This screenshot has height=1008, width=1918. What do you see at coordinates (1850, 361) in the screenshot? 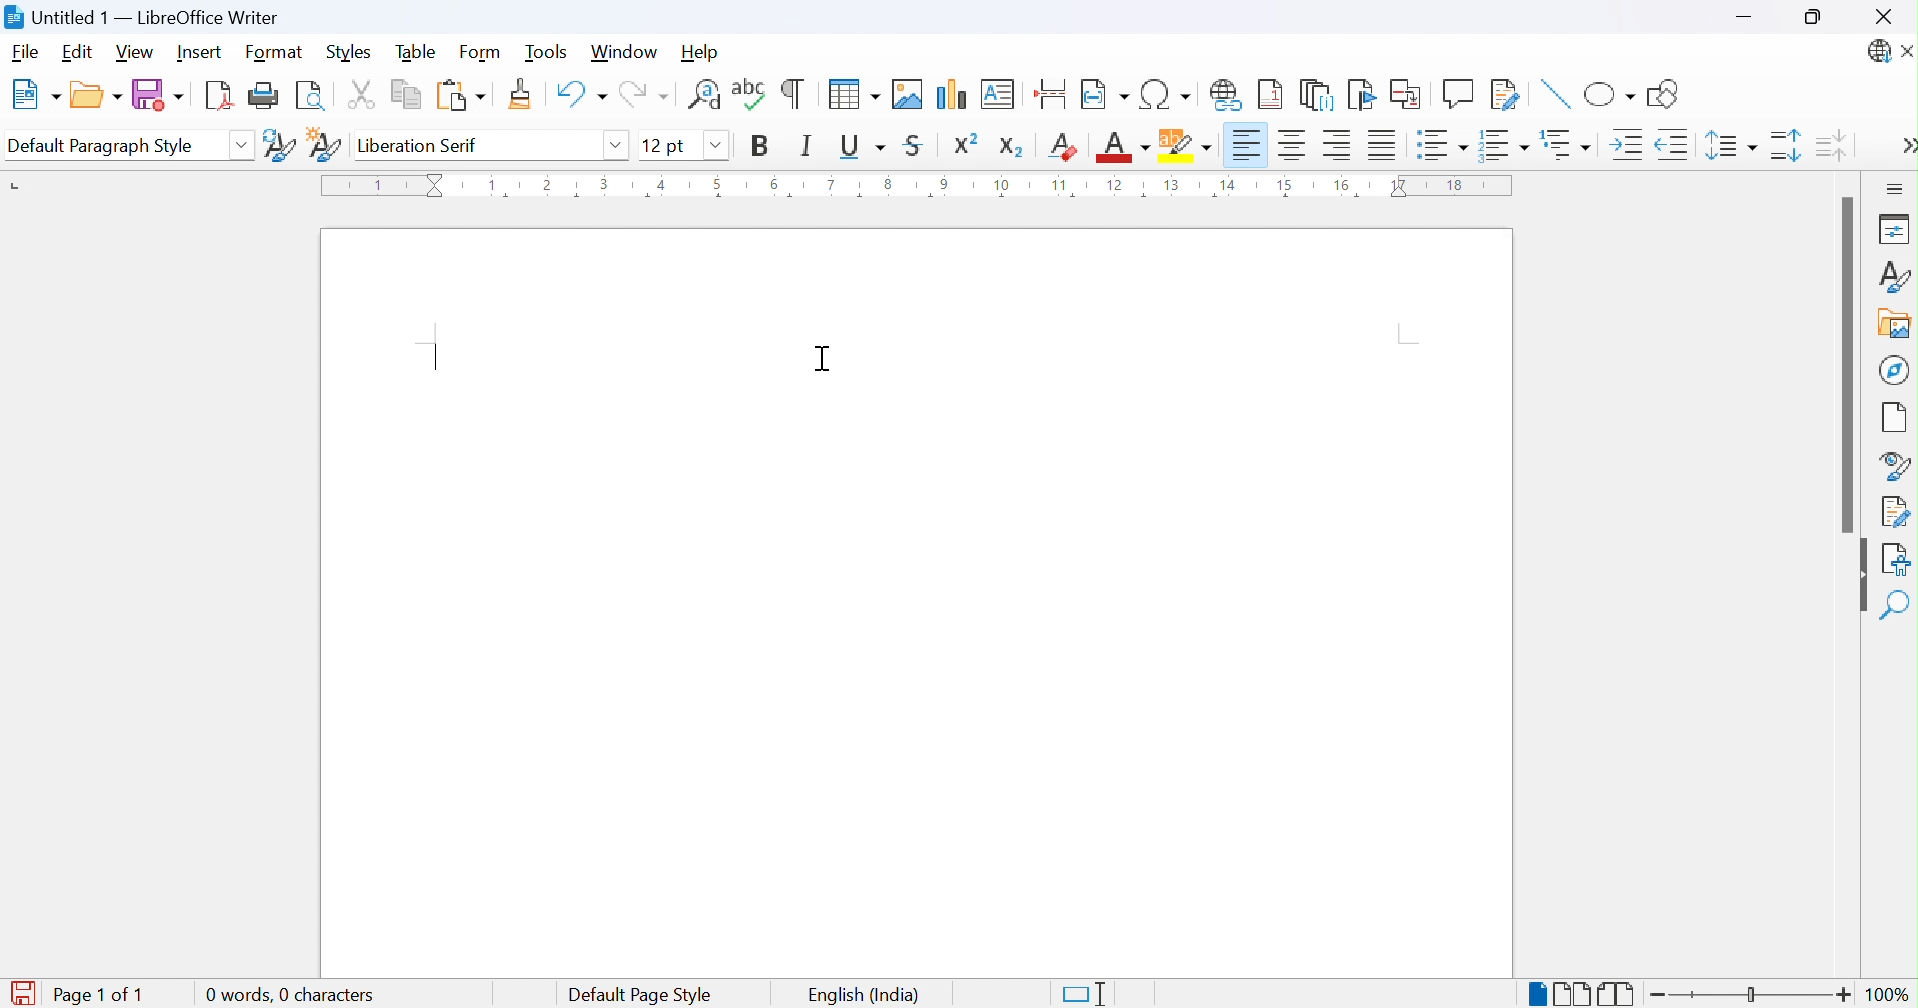
I see `Scroll bar` at bounding box center [1850, 361].